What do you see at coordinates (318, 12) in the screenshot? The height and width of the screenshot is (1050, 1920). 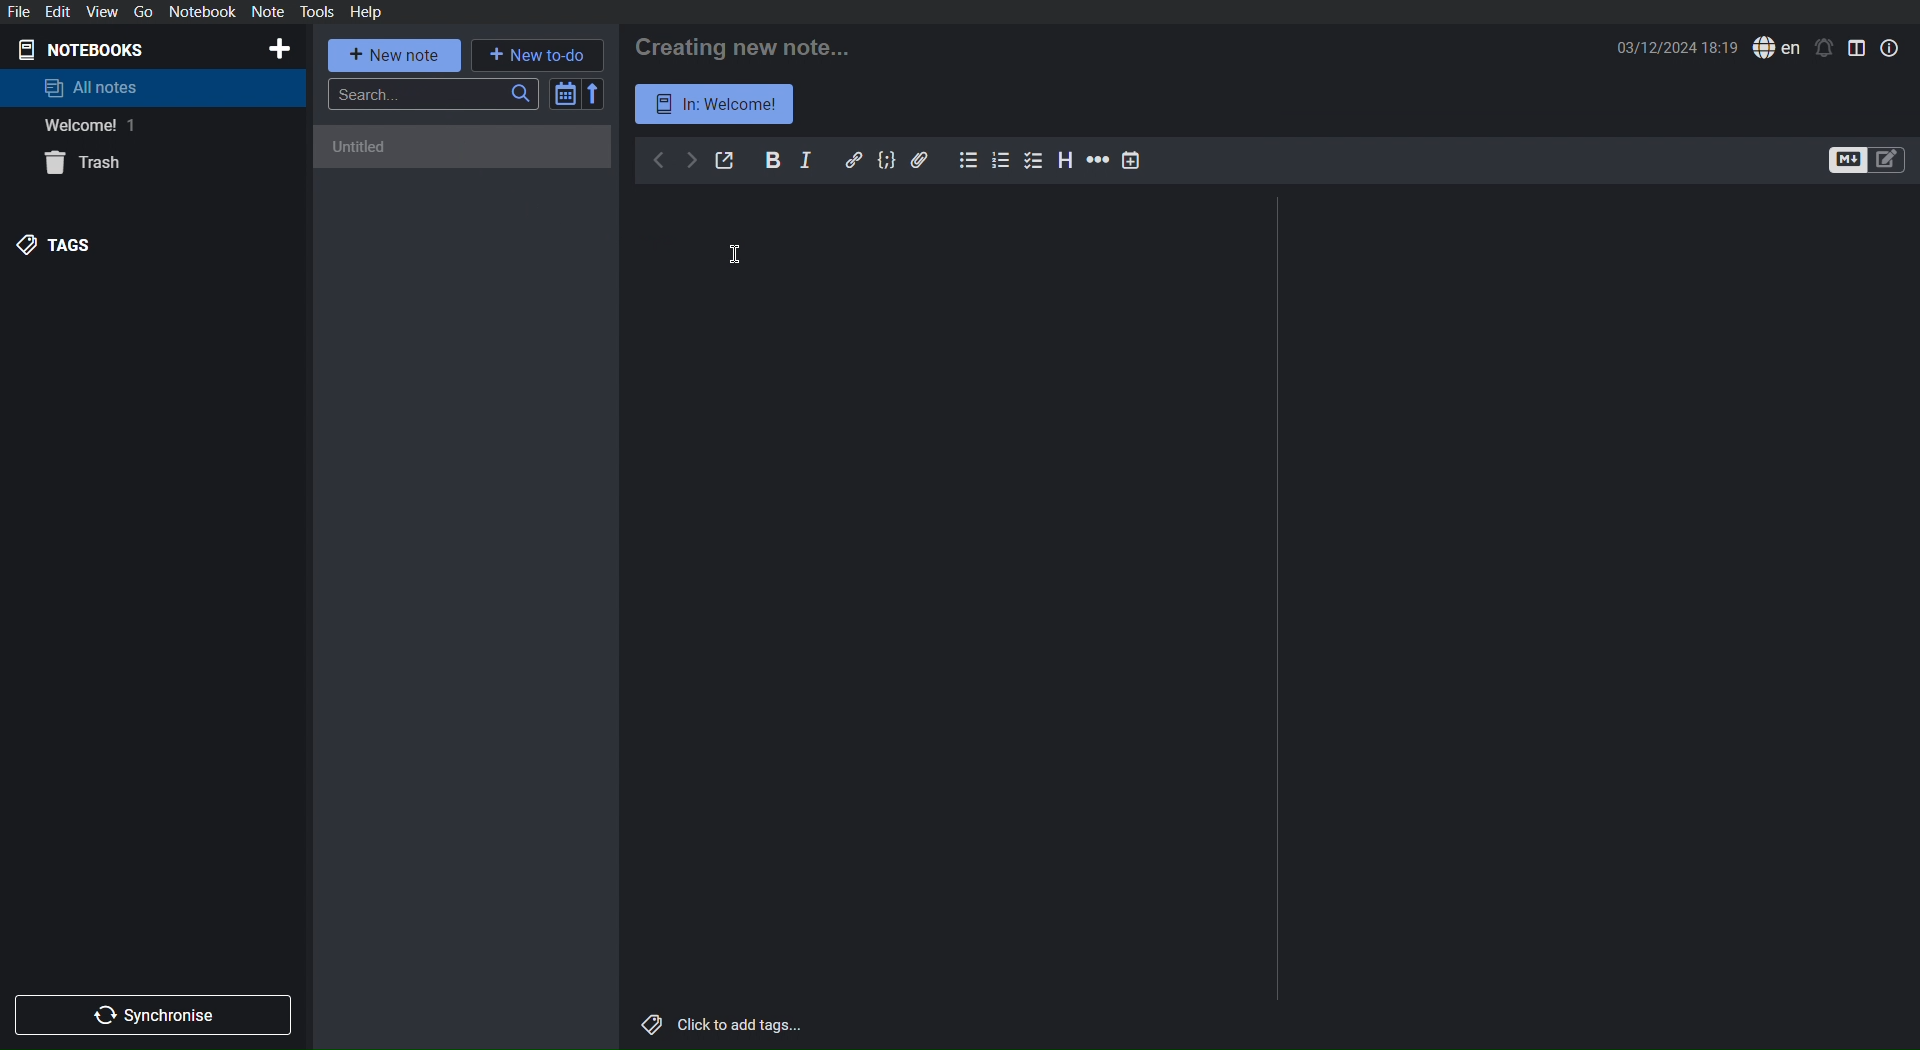 I see `Tools` at bounding box center [318, 12].